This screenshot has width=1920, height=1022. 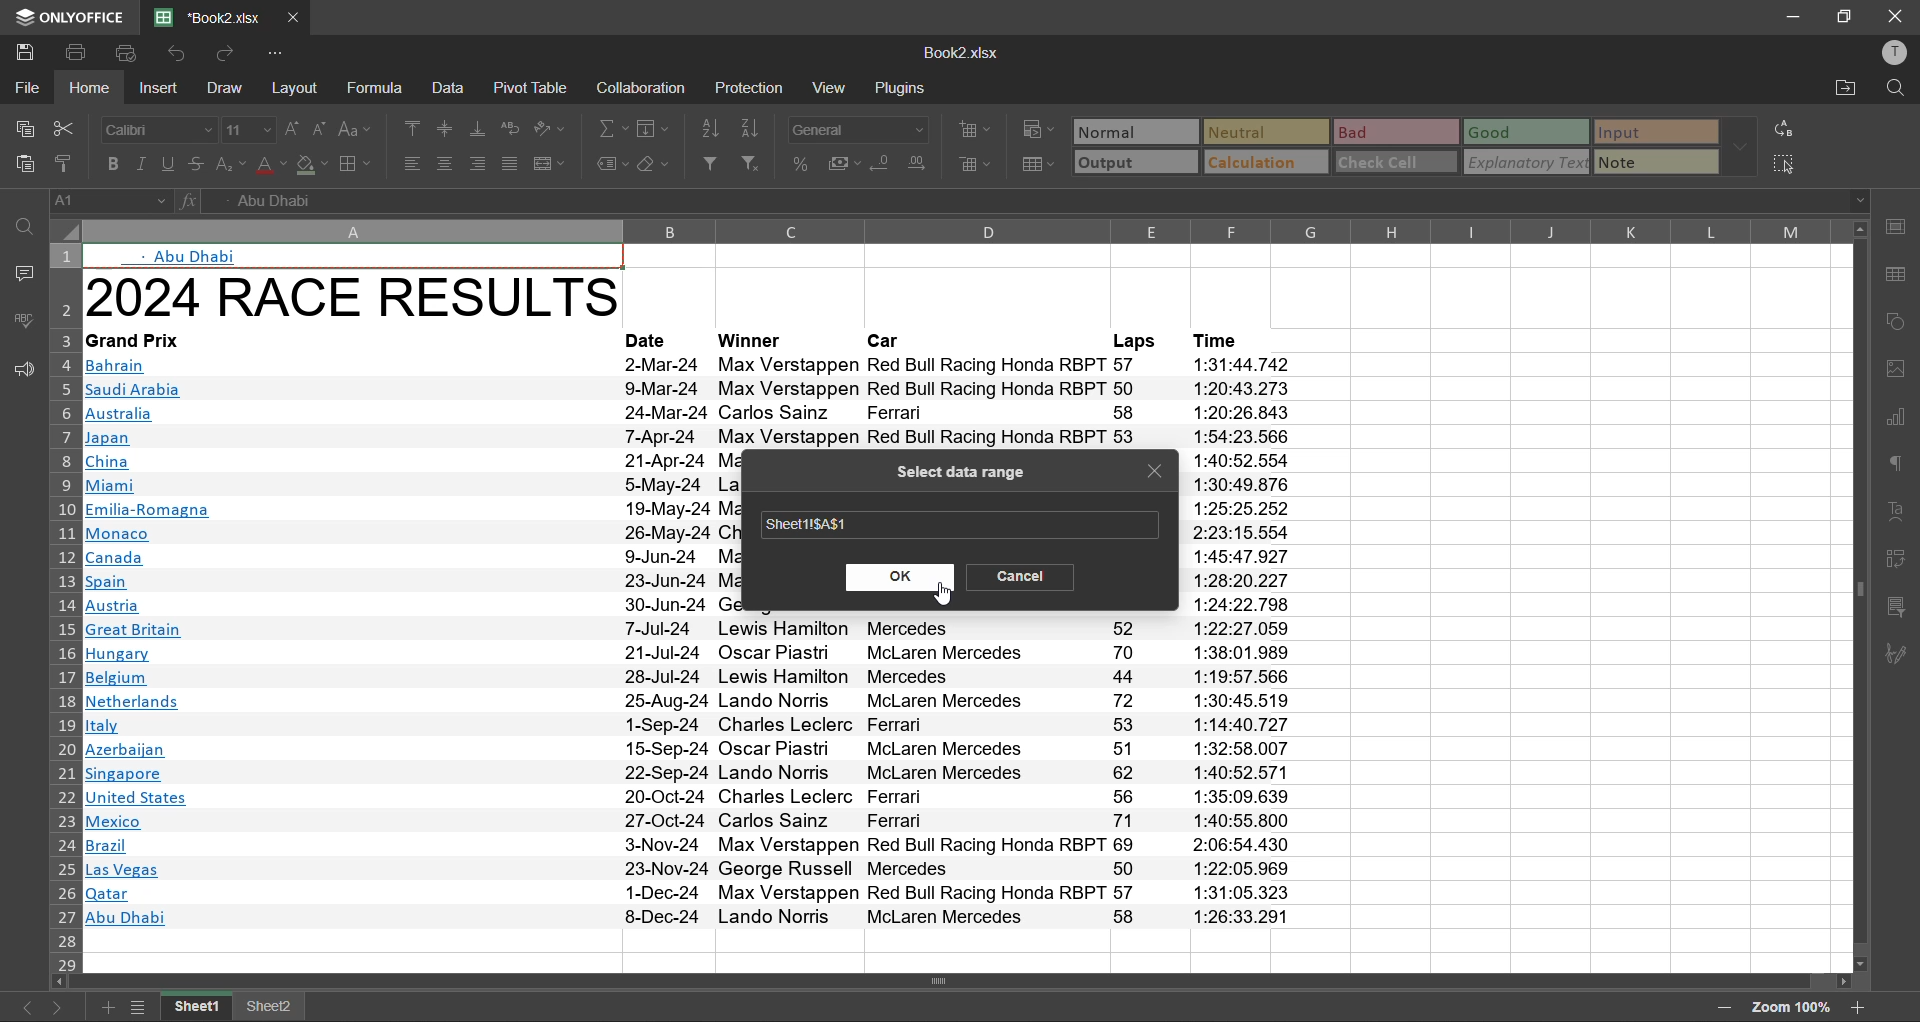 I want to click on zoom out, so click(x=1721, y=1008).